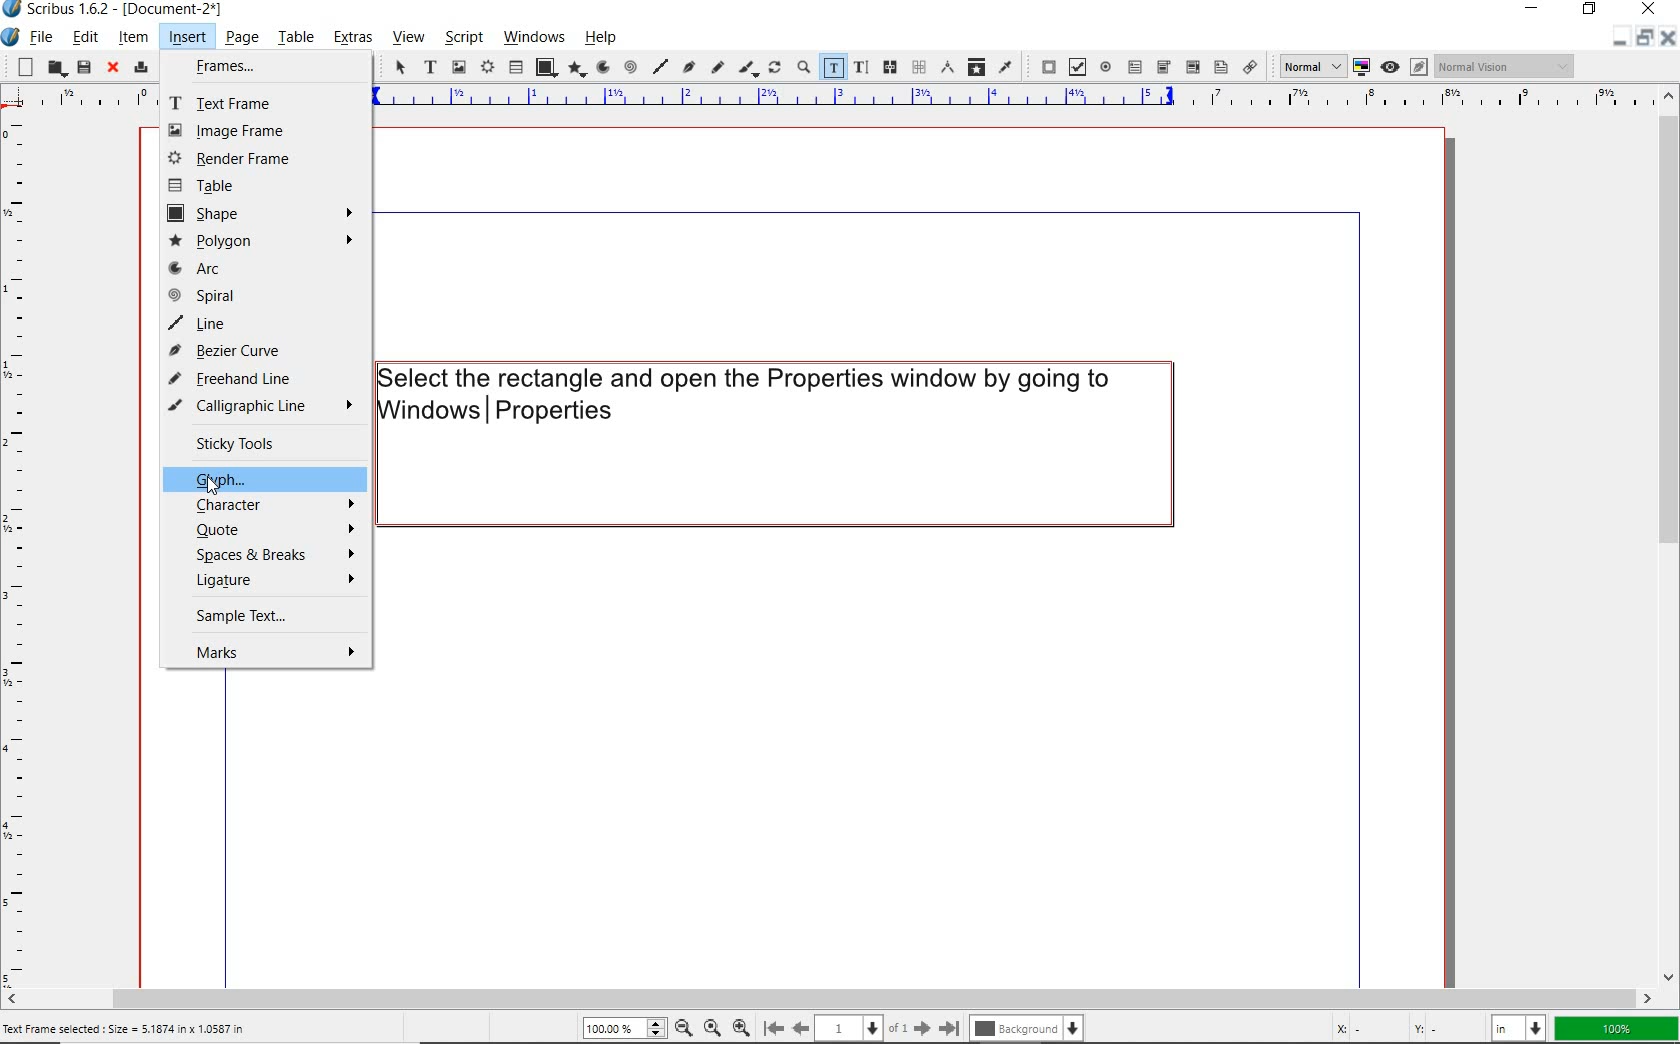 Image resolution: width=1680 pixels, height=1044 pixels. I want to click on unlink text frames, so click(918, 67).